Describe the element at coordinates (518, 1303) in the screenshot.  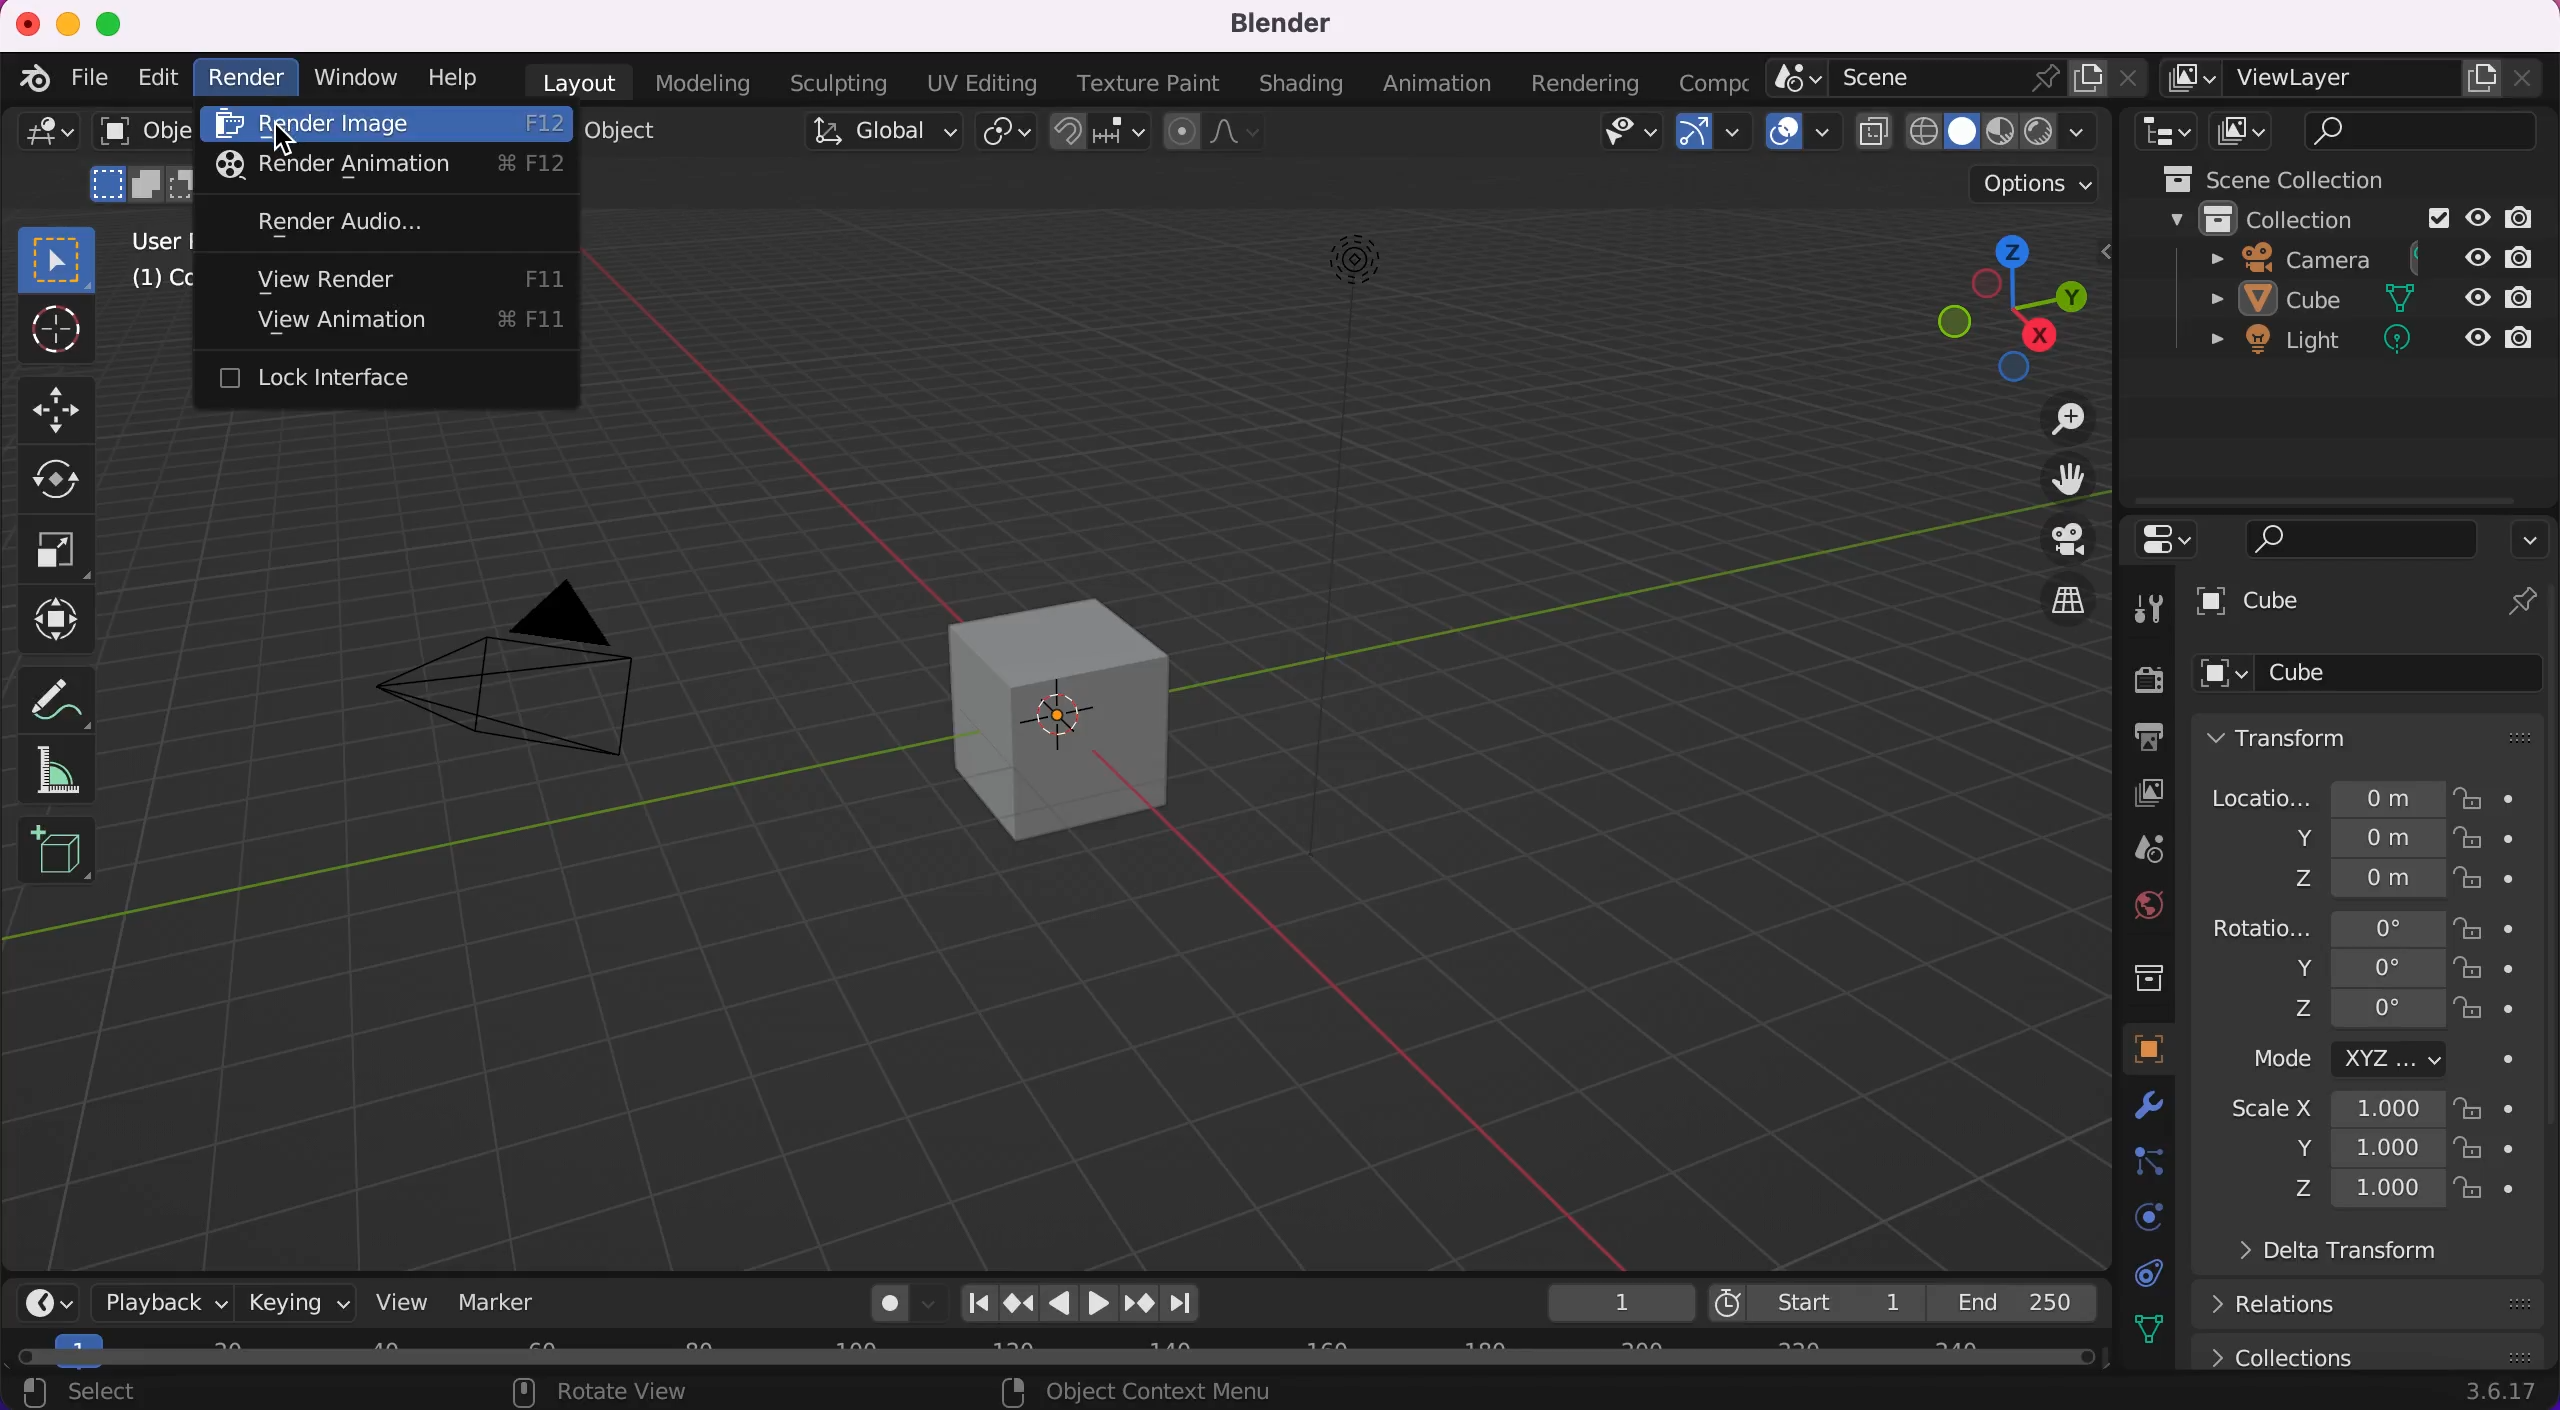
I see `marker` at that location.